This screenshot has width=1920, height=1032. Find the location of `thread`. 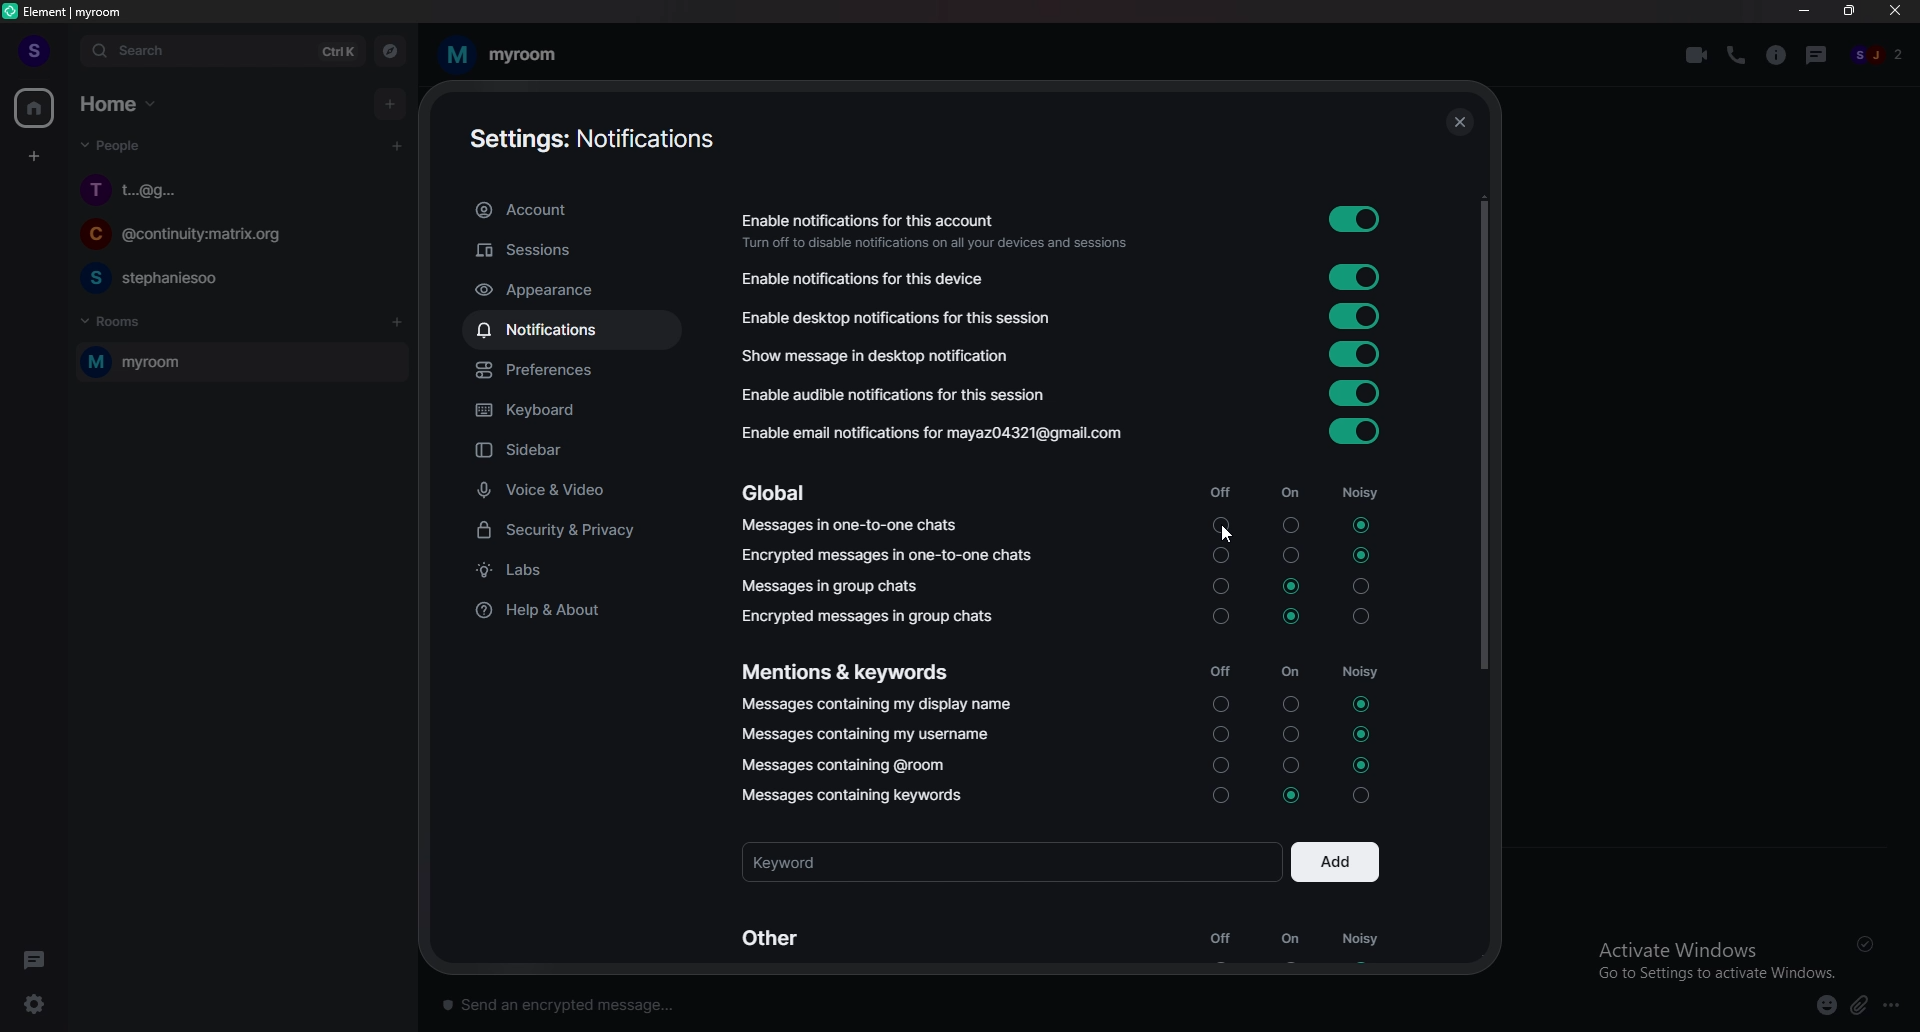

thread is located at coordinates (1817, 56).